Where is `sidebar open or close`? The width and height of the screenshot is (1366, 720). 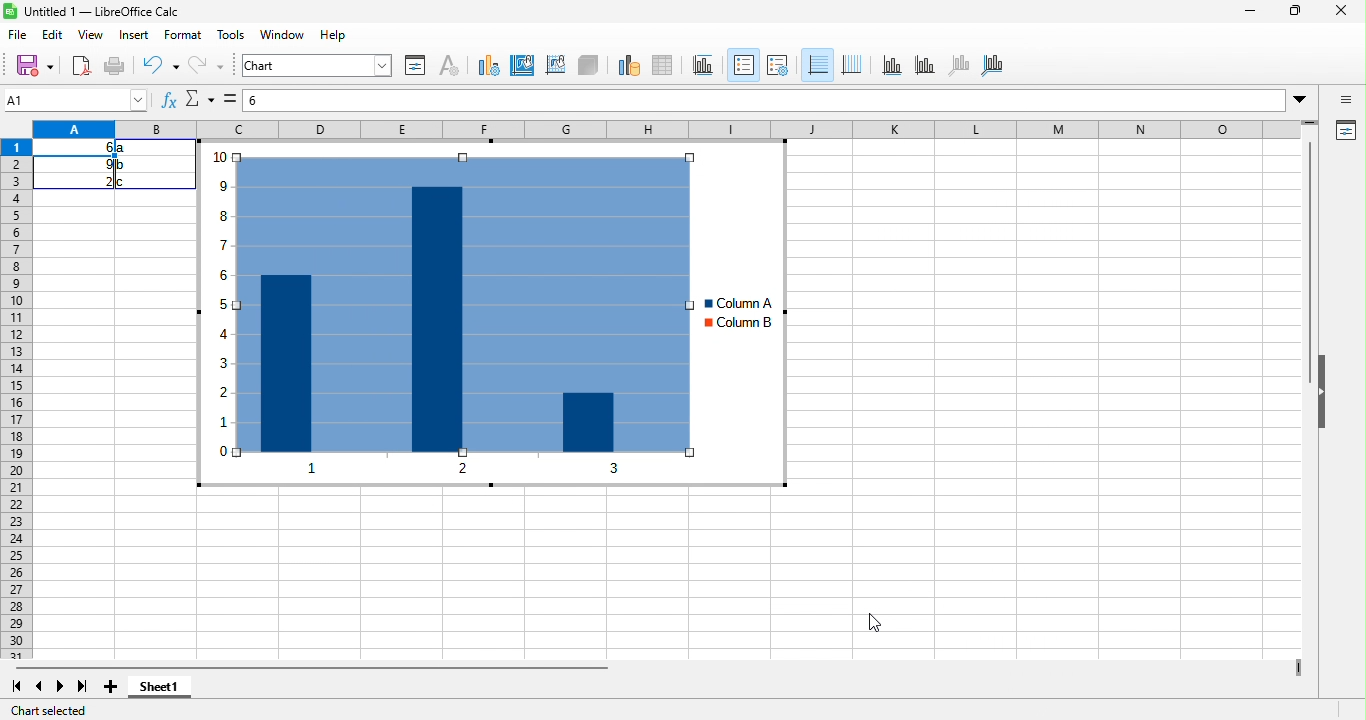
sidebar open or close is located at coordinates (1347, 101).